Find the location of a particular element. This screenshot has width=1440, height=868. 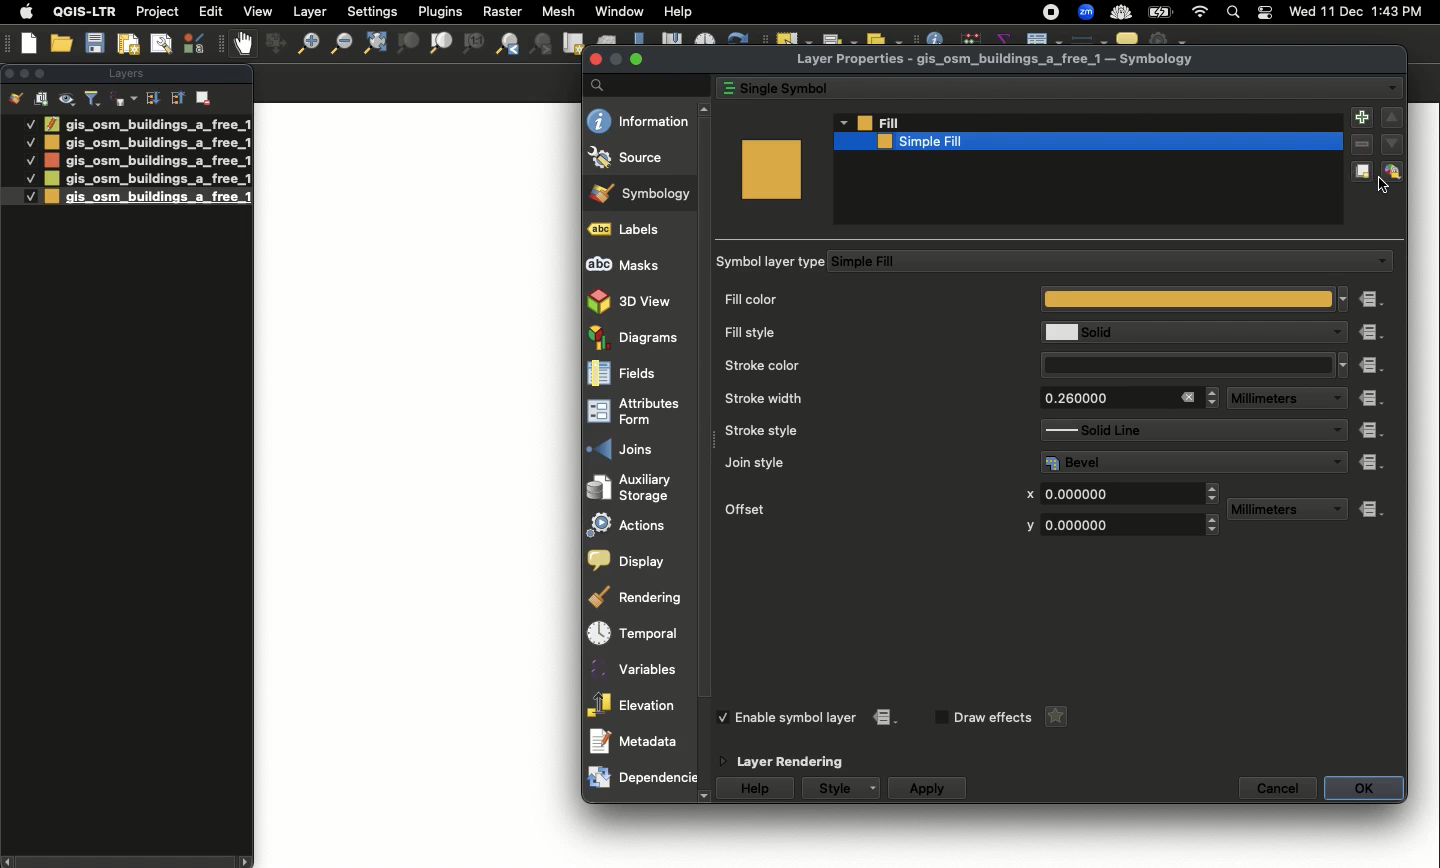

Checked is located at coordinates (29, 123).